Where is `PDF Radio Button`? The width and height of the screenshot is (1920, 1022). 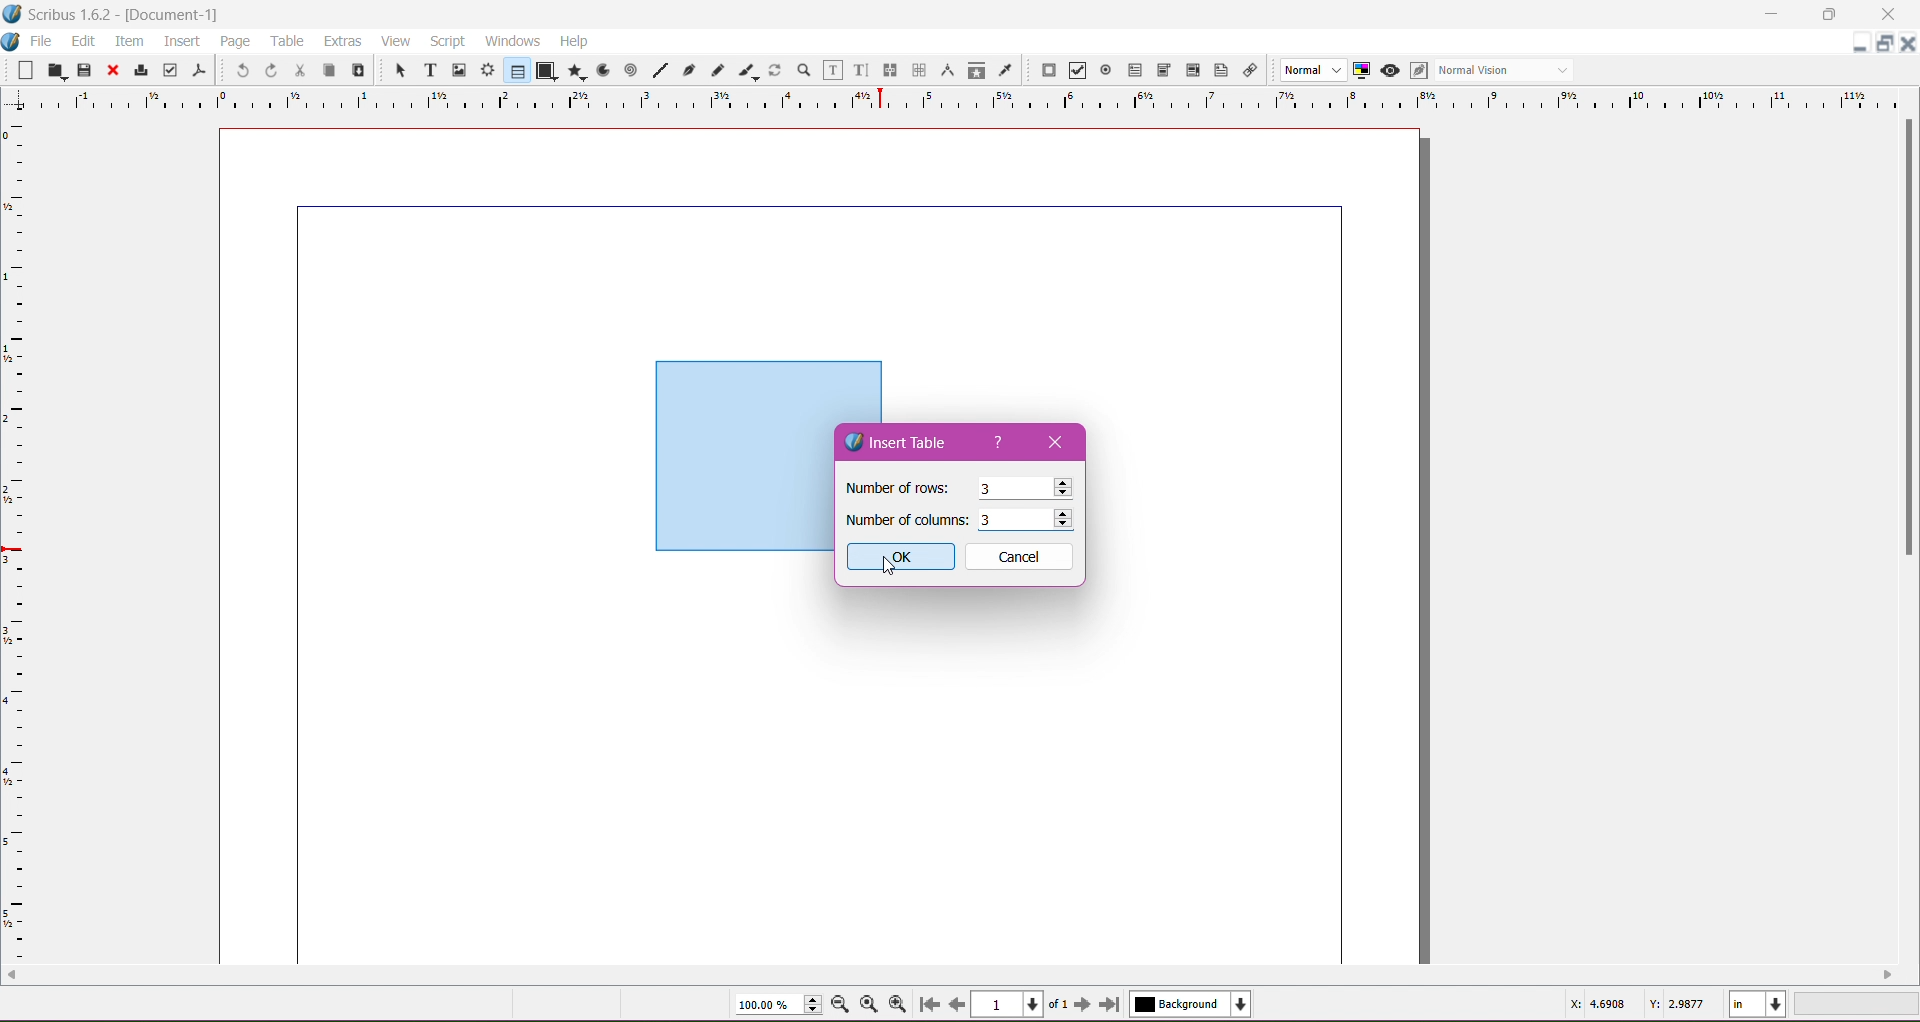
PDF Radio Button is located at coordinates (1102, 73).